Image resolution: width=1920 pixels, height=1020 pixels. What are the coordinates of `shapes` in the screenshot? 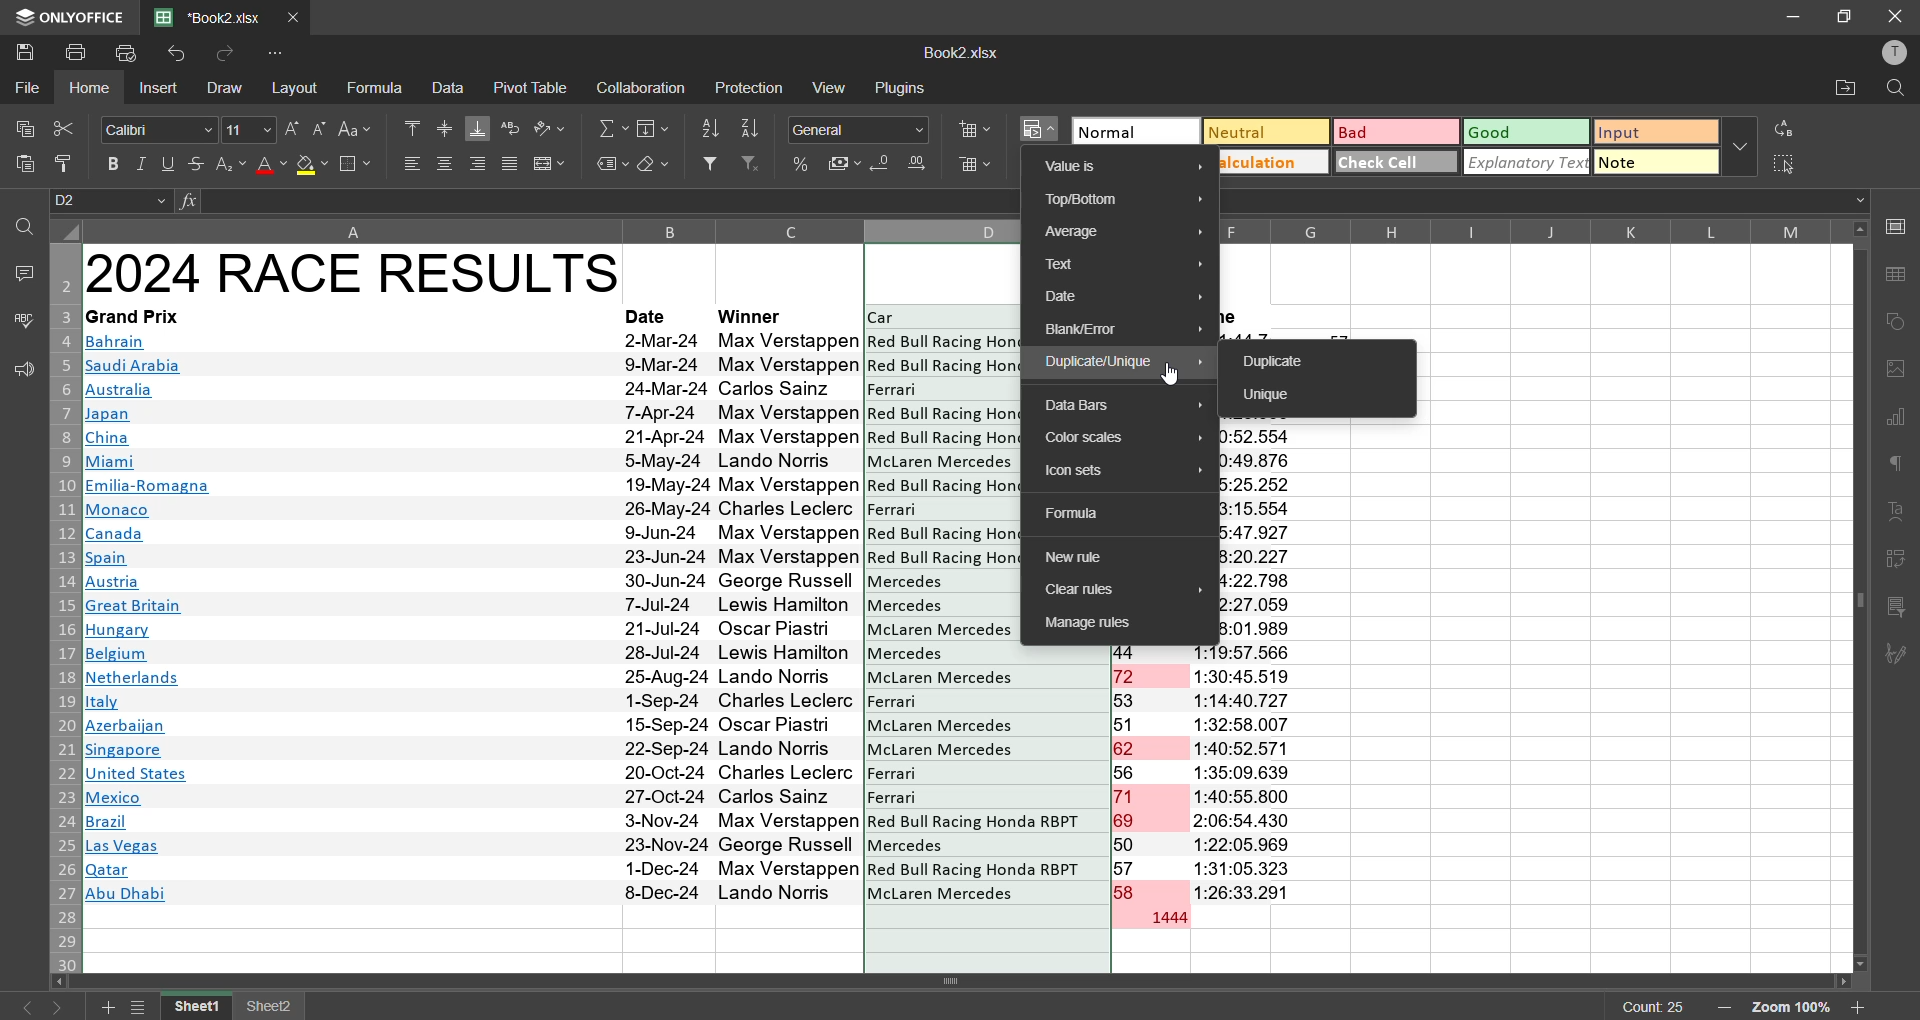 It's located at (1898, 321).